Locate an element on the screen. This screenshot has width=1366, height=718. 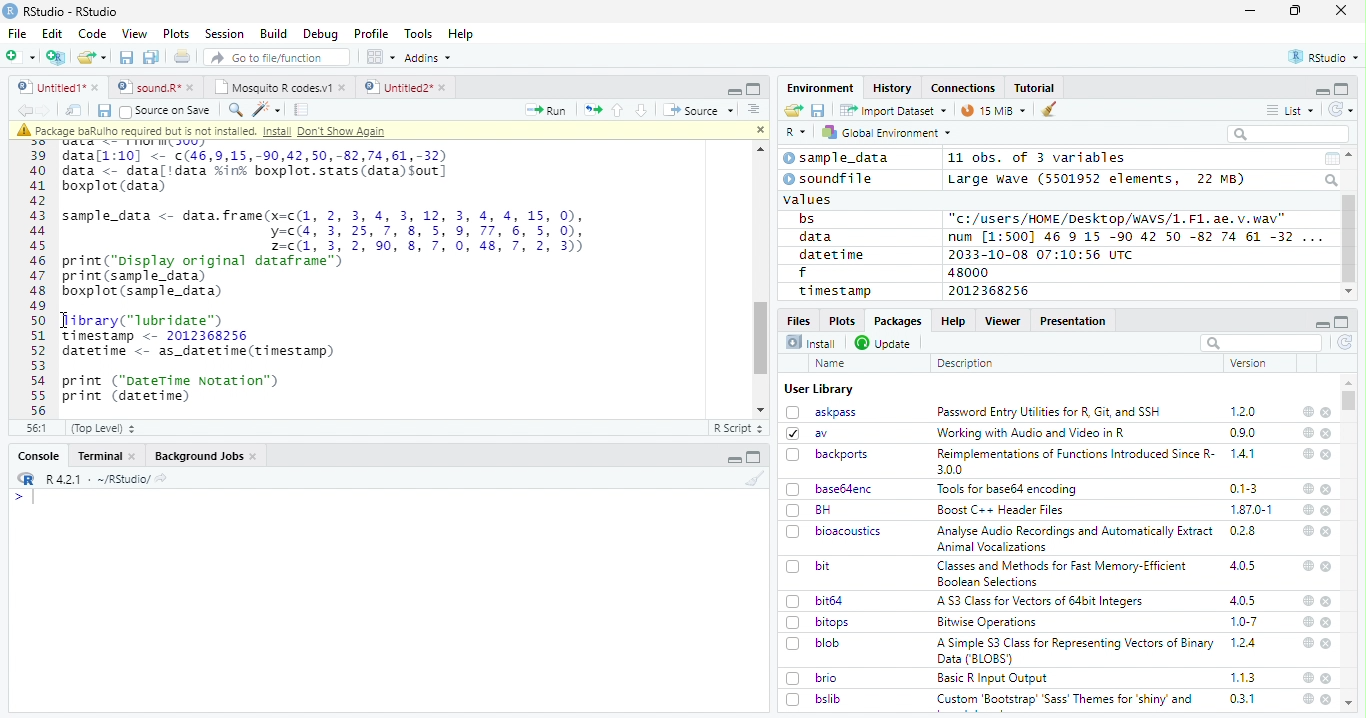
go backward is located at coordinates (25, 109).